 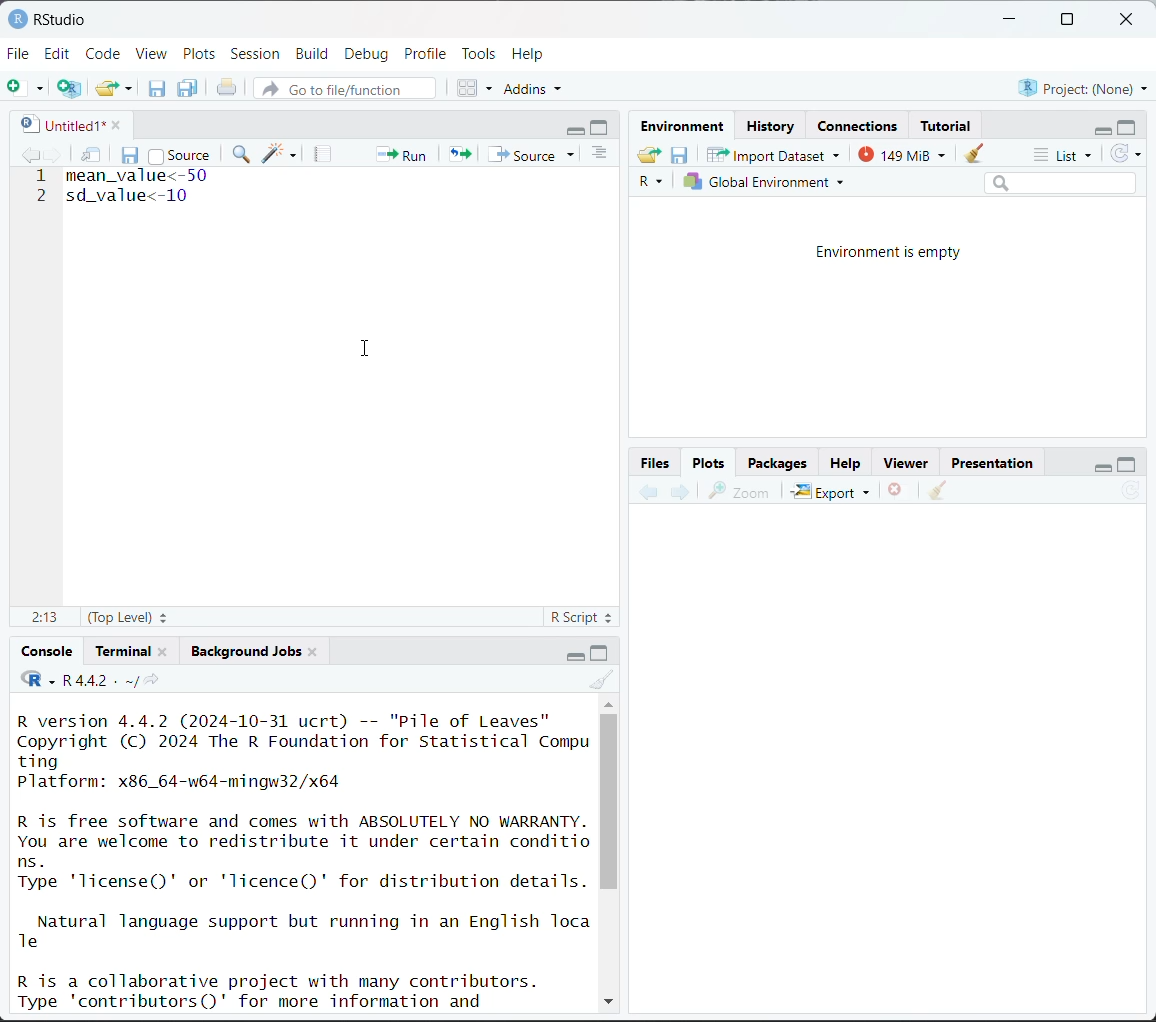 What do you see at coordinates (189, 88) in the screenshot?
I see `save all open documents` at bounding box center [189, 88].